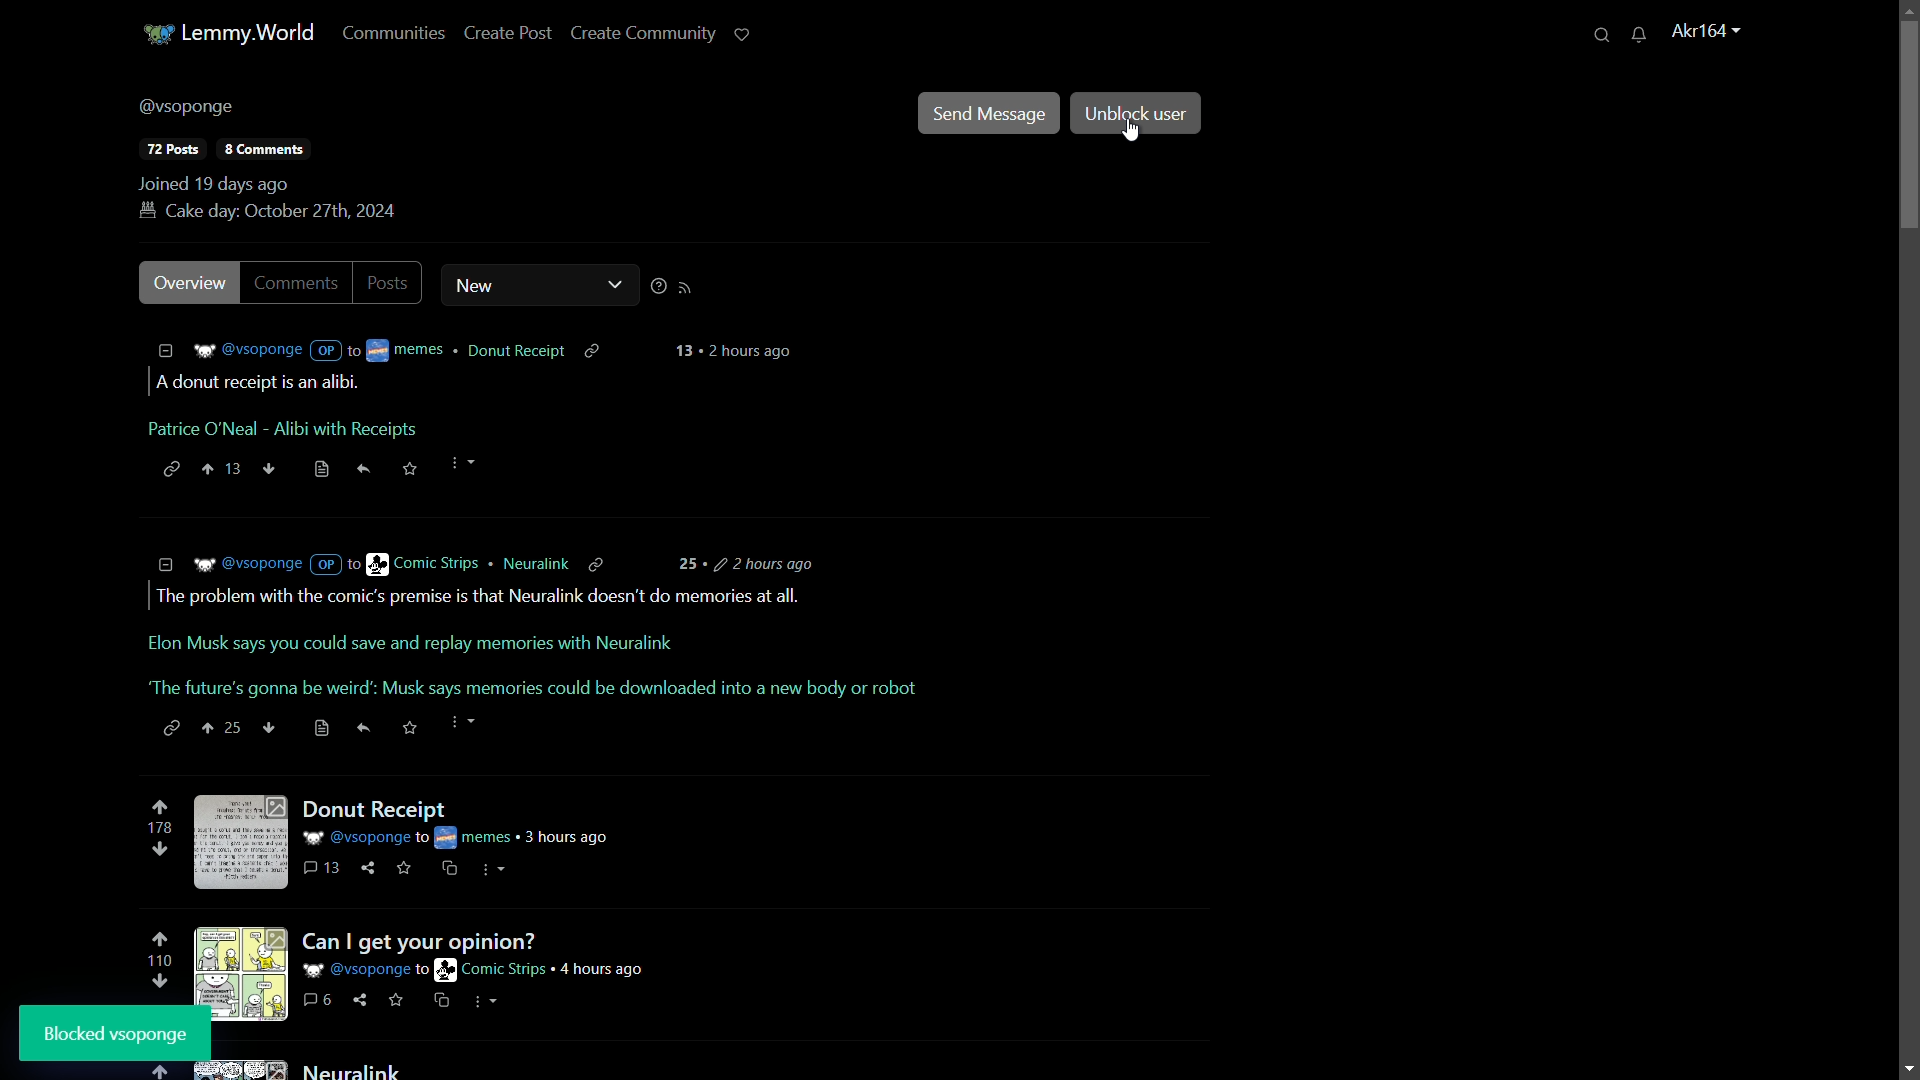 The width and height of the screenshot is (1920, 1080). Describe the element at coordinates (753, 564) in the screenshot. I see `time` at that location.